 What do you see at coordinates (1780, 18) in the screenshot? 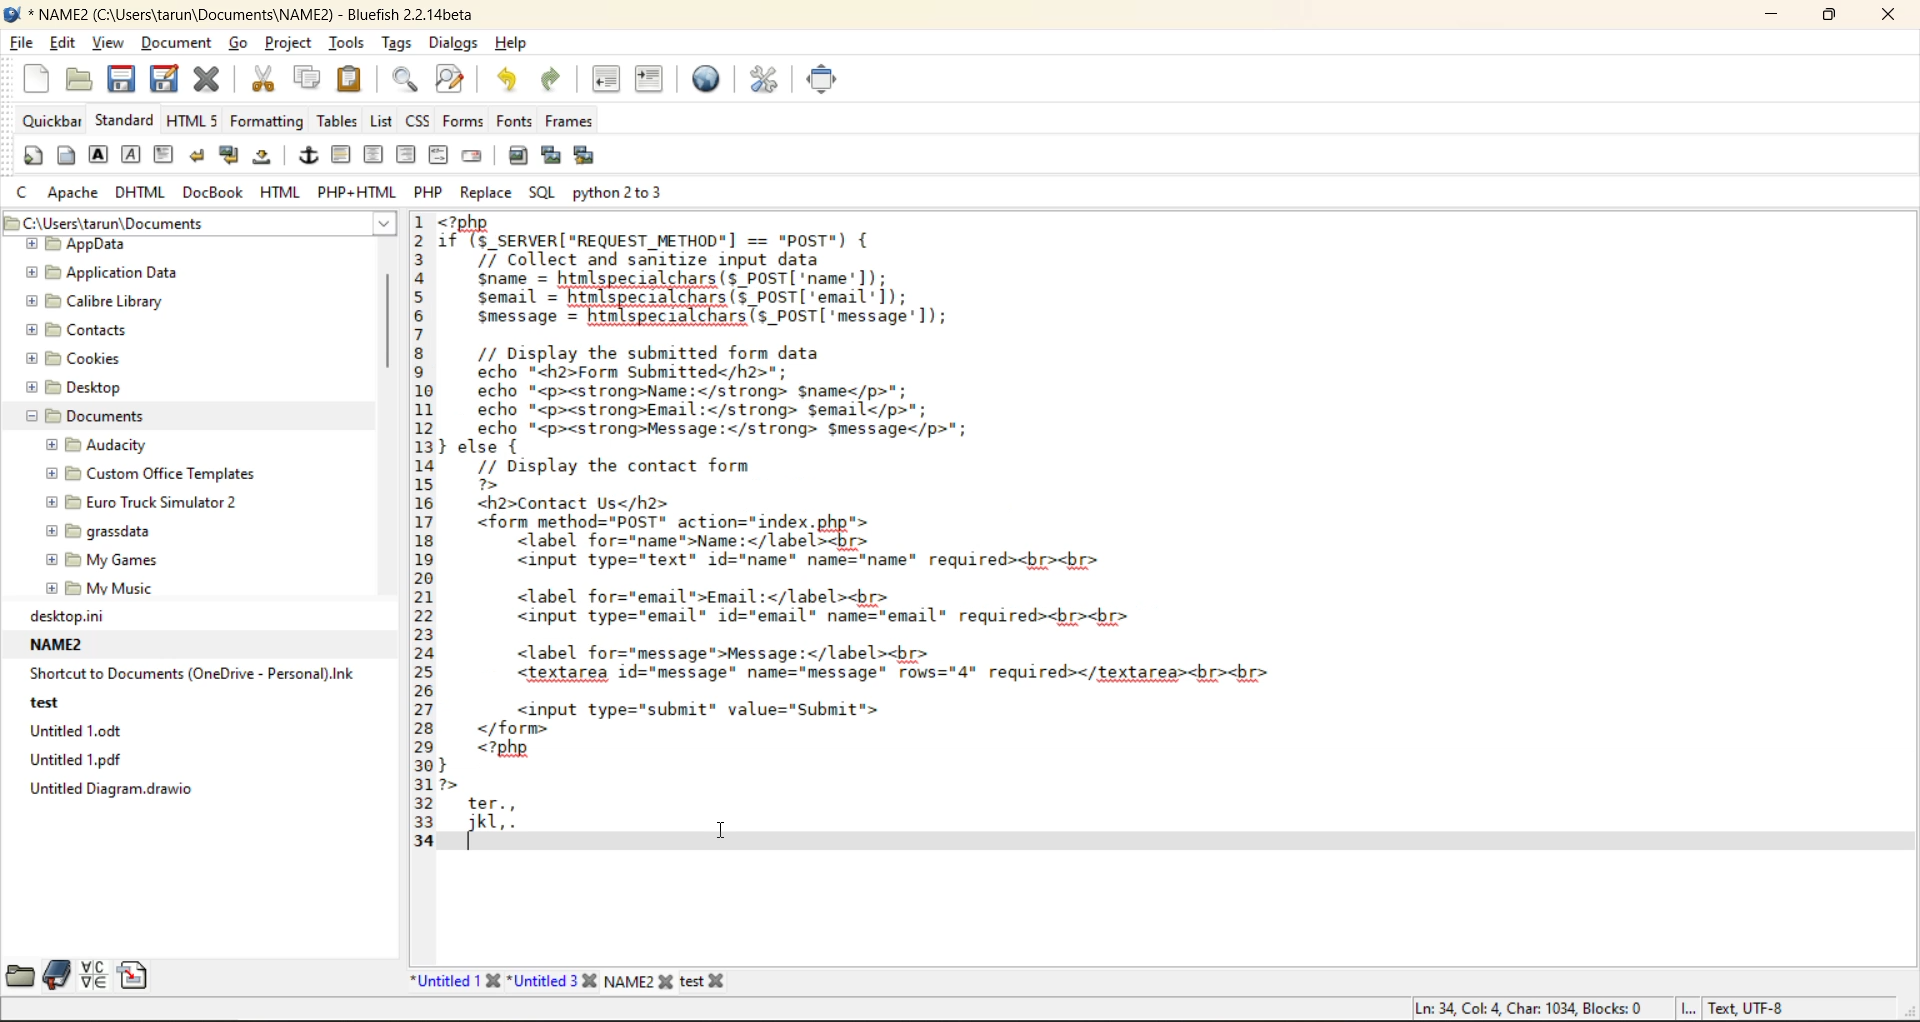
I see `minimize` at bounding box center [1780, 18].